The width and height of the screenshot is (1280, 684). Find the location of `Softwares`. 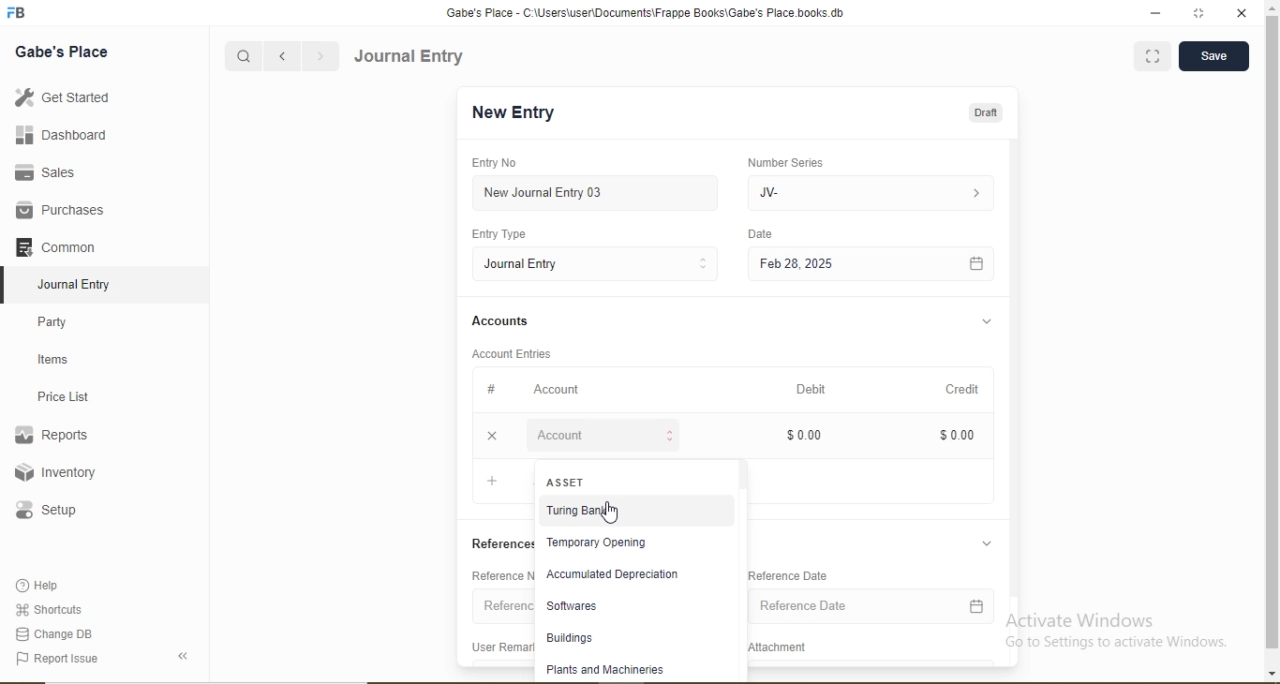

Softwares is located at coordinates (573, 606).